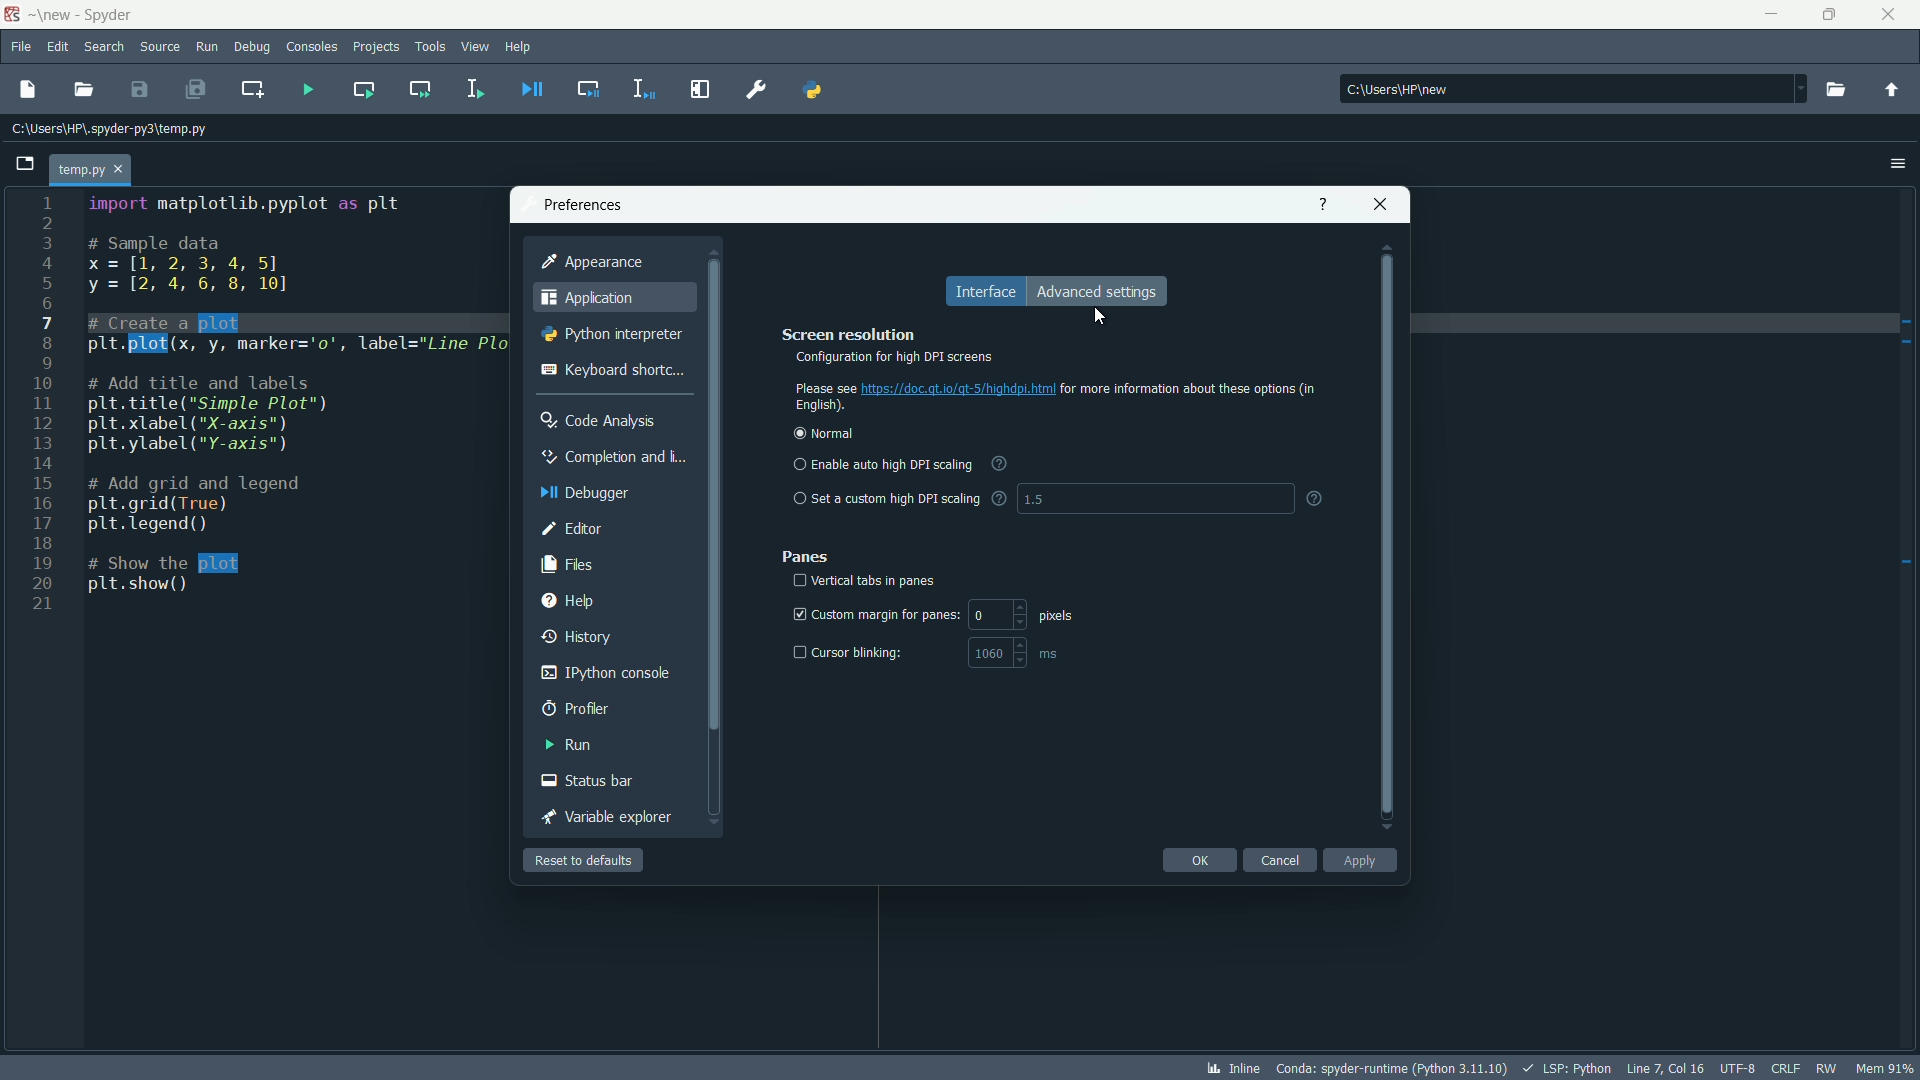  What do you see at coordinates (875, 582) in the screenshot?
I see `vertical tabs in panes` at bounding box center [875, 582].